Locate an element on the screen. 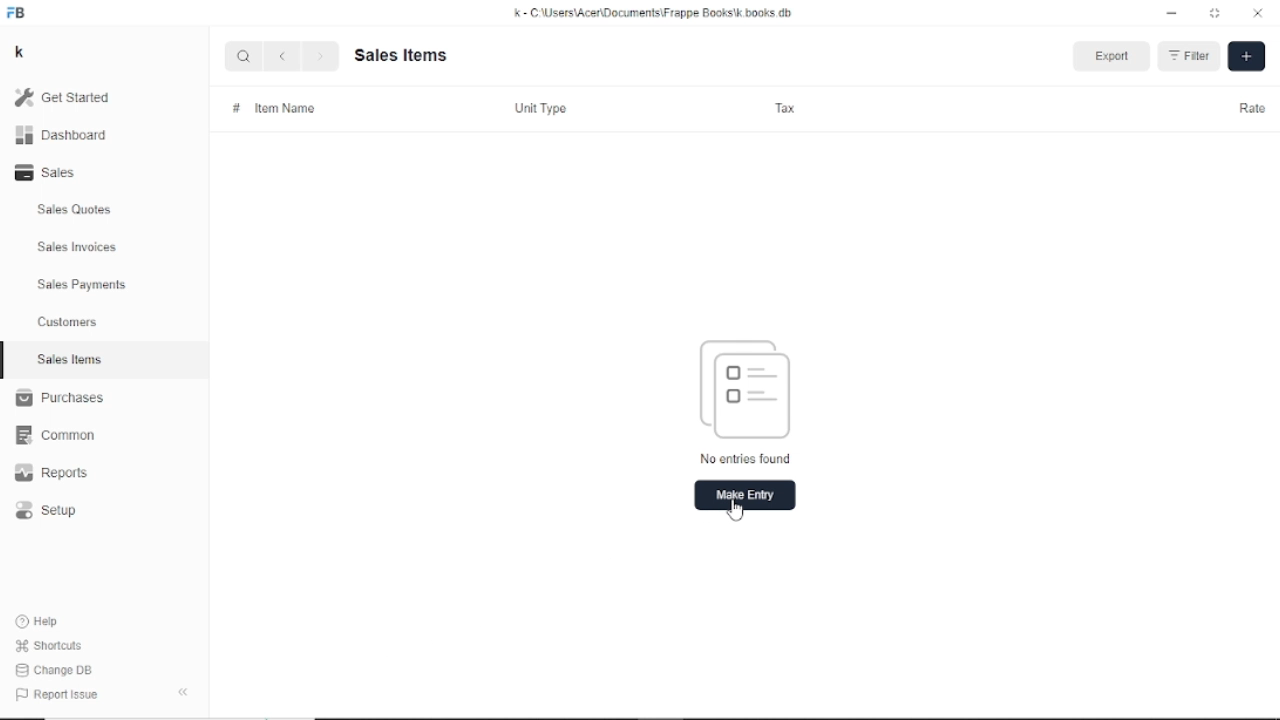 The height and width of the screenshot is (720, 1280). Sales Items is located at coordinates (402, 54).